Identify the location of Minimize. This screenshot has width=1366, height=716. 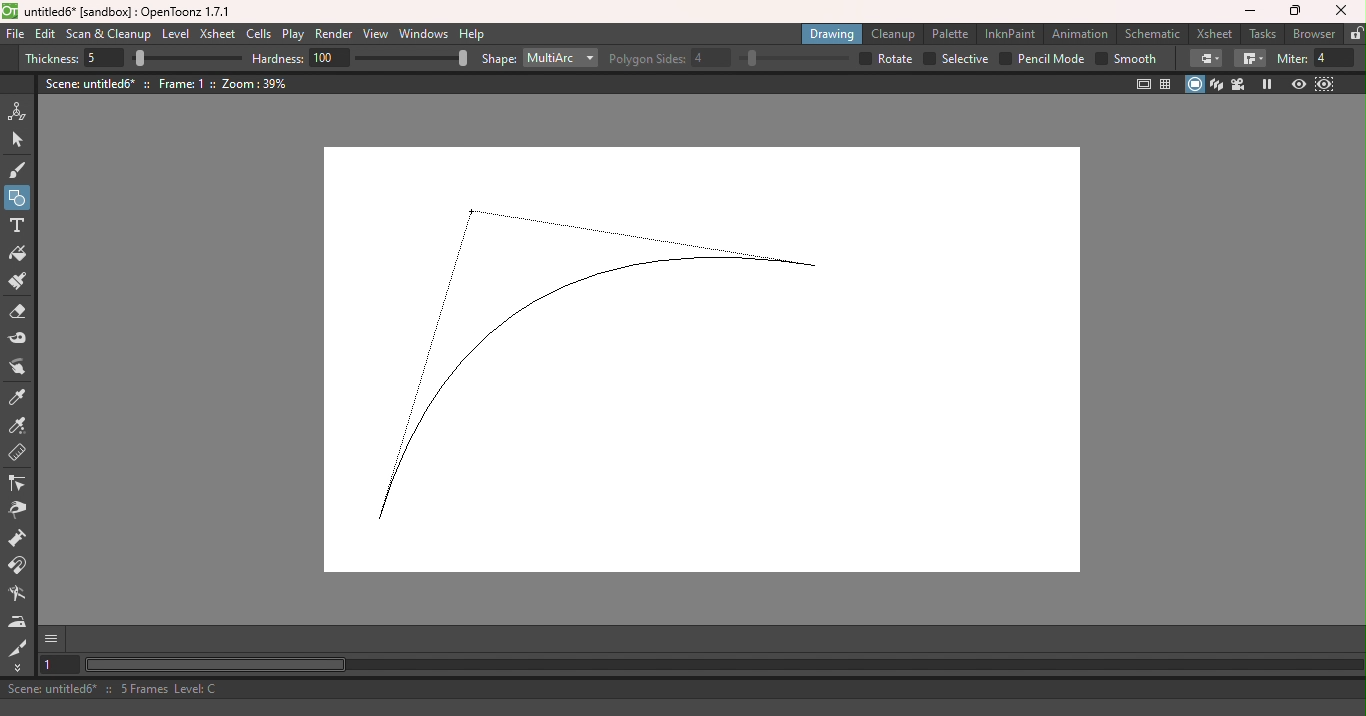
(1248, 12).